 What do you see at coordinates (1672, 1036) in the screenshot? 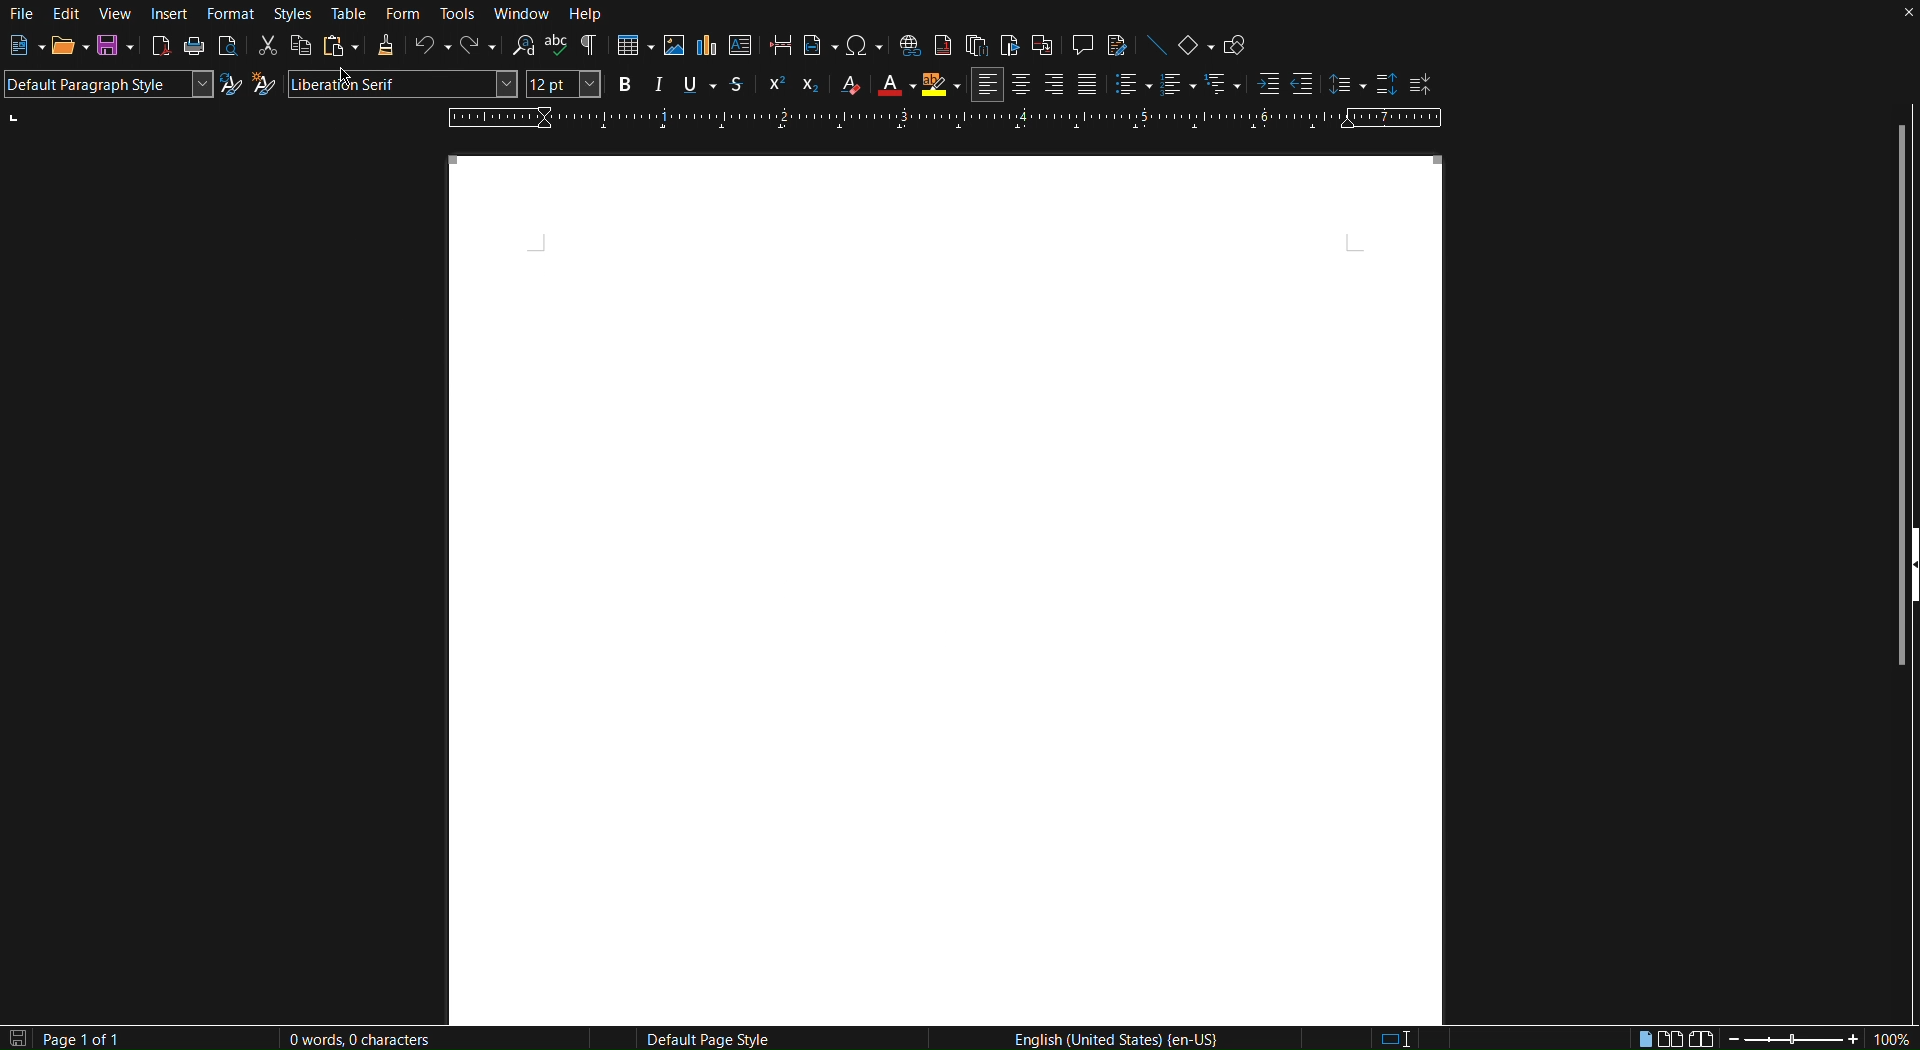
I see `Multiple page view` at bounding box center [1672, 1036].